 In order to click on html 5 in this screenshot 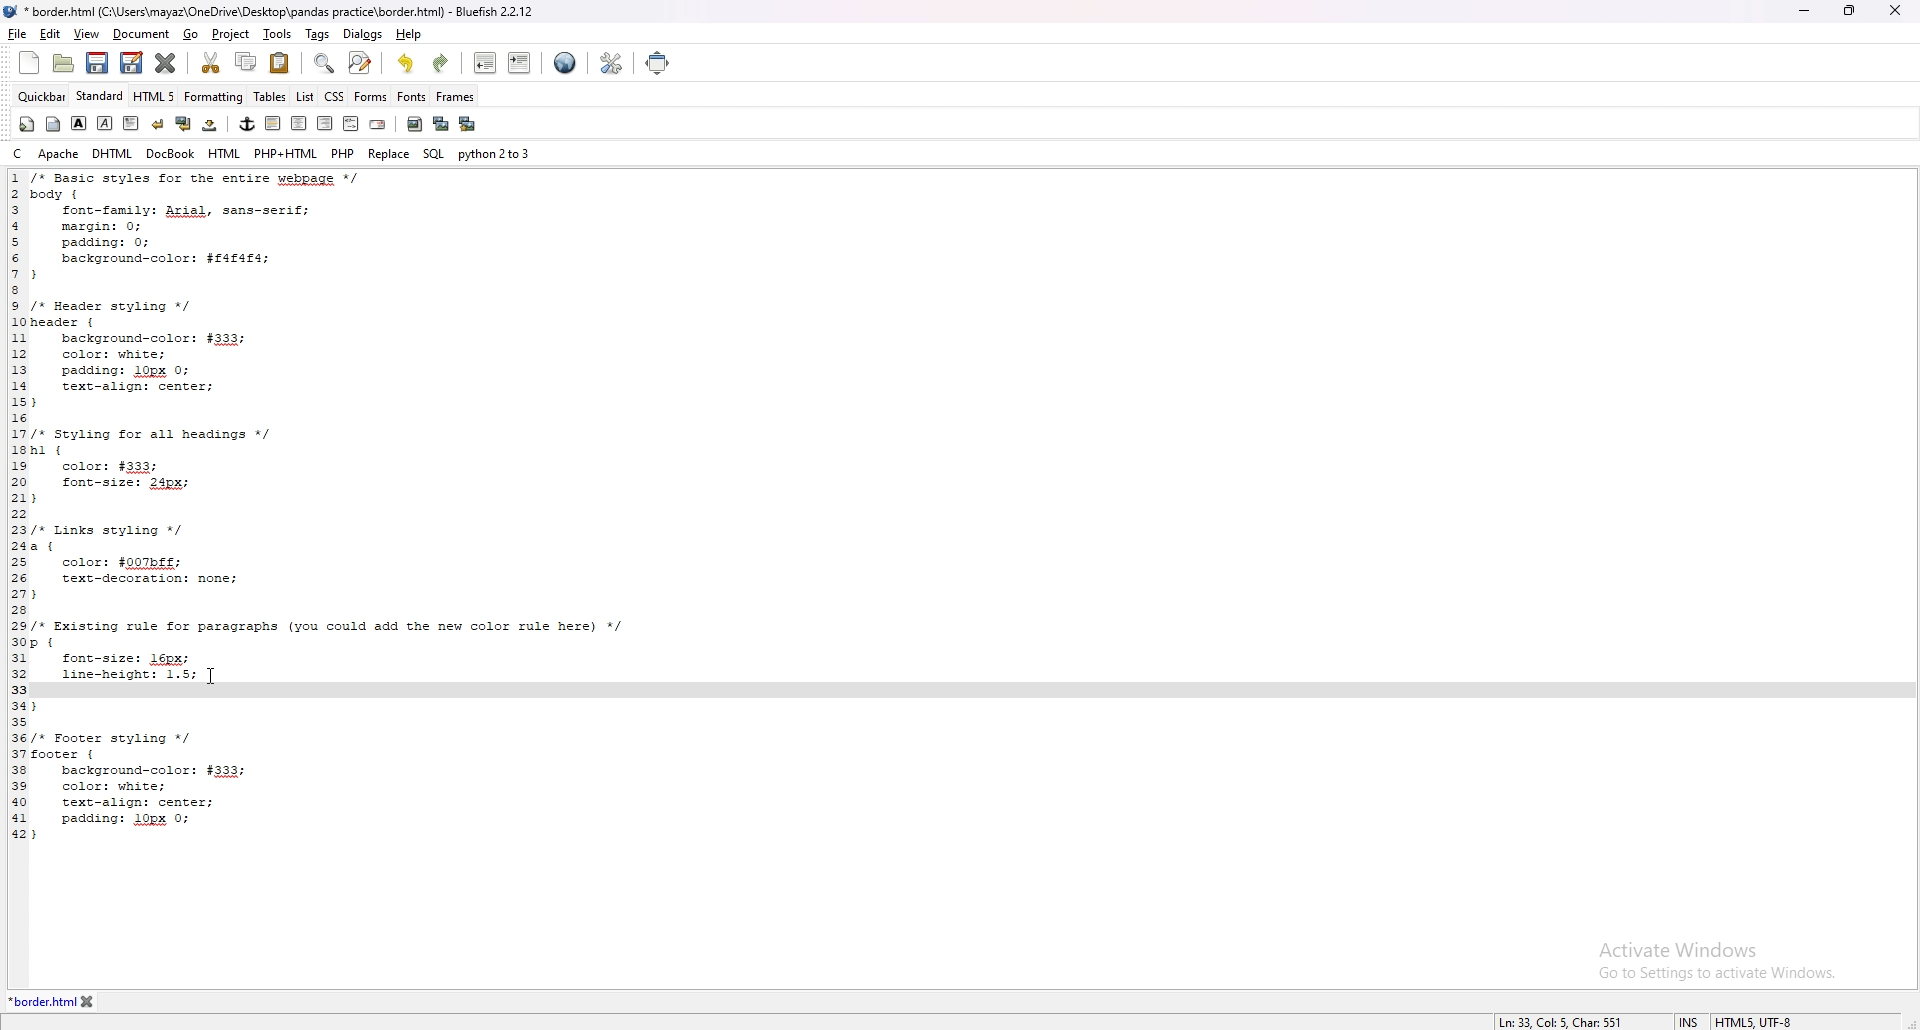, I will do `click(155, 96)`.